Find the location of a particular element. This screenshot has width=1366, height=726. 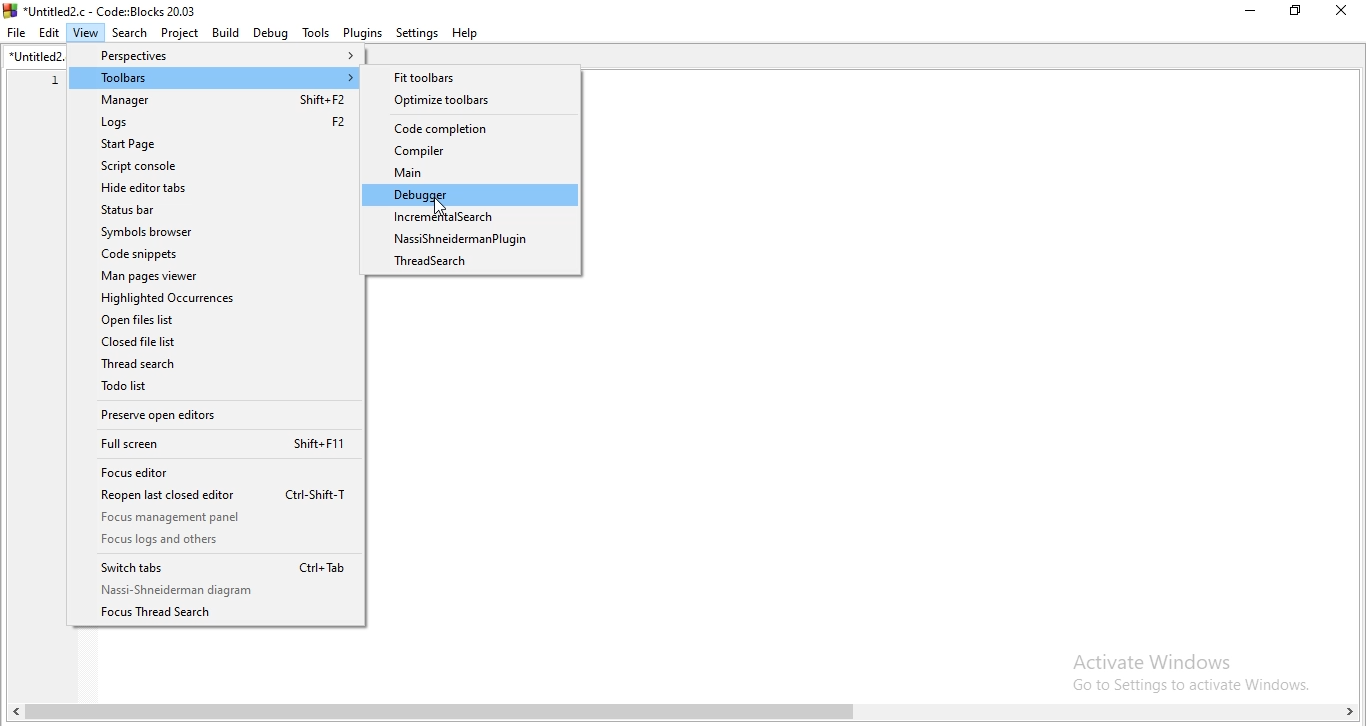

cursor is located at coordinates (439, 205).